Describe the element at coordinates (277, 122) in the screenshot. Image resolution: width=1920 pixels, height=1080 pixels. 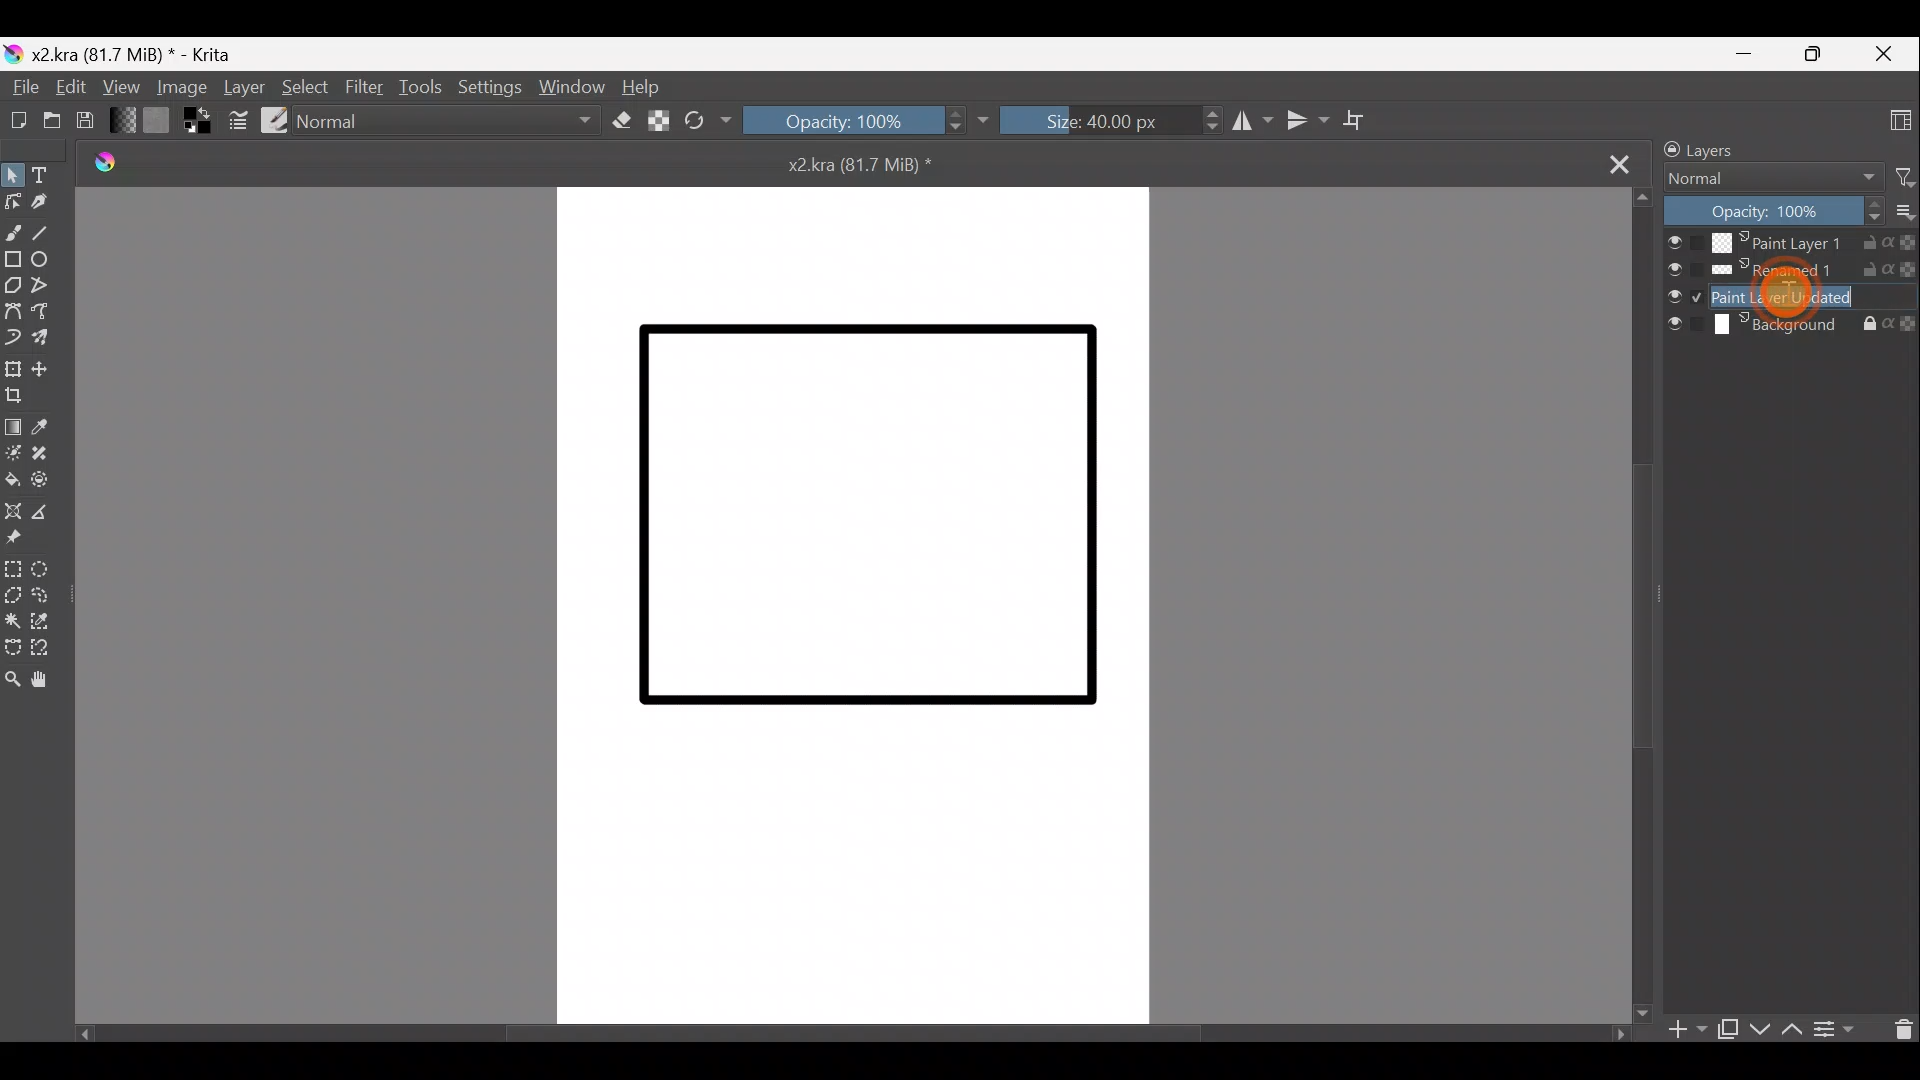
I see `Choose brush preset` at that location.